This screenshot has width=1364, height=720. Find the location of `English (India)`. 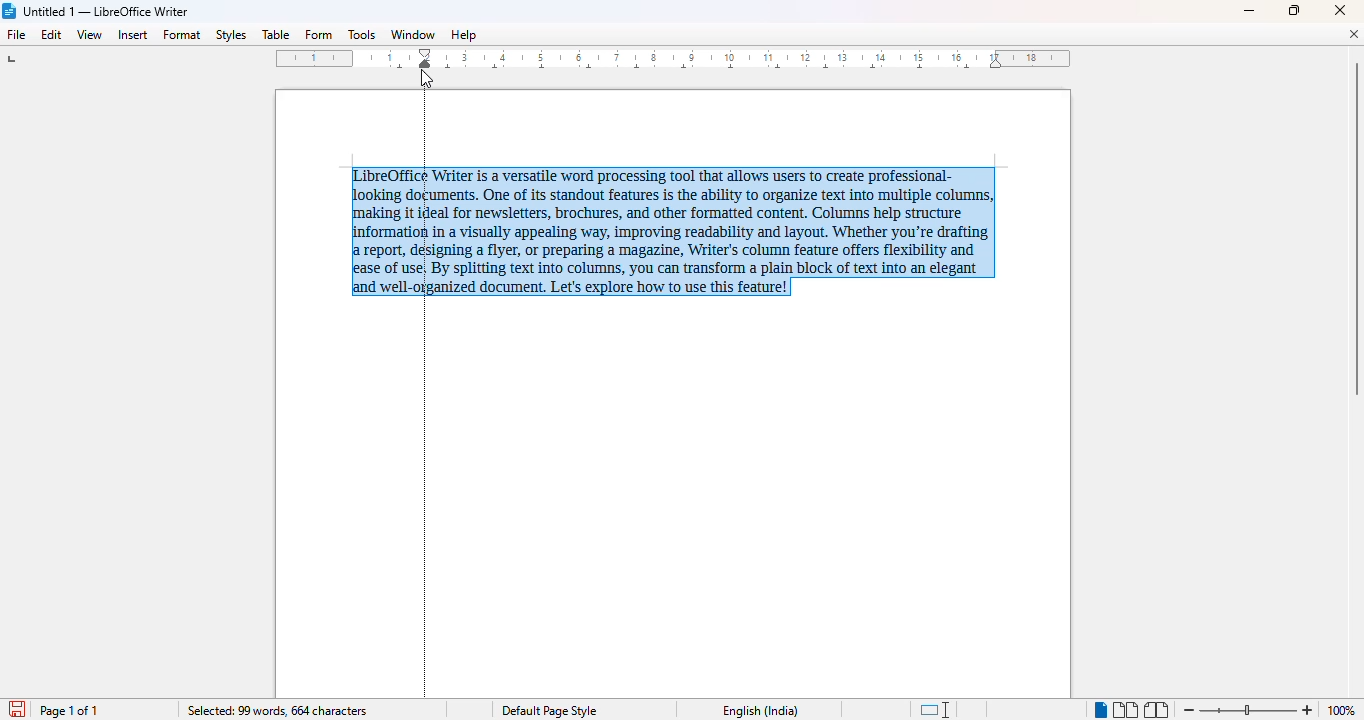

English (India) is located at coordinates (766, 711).